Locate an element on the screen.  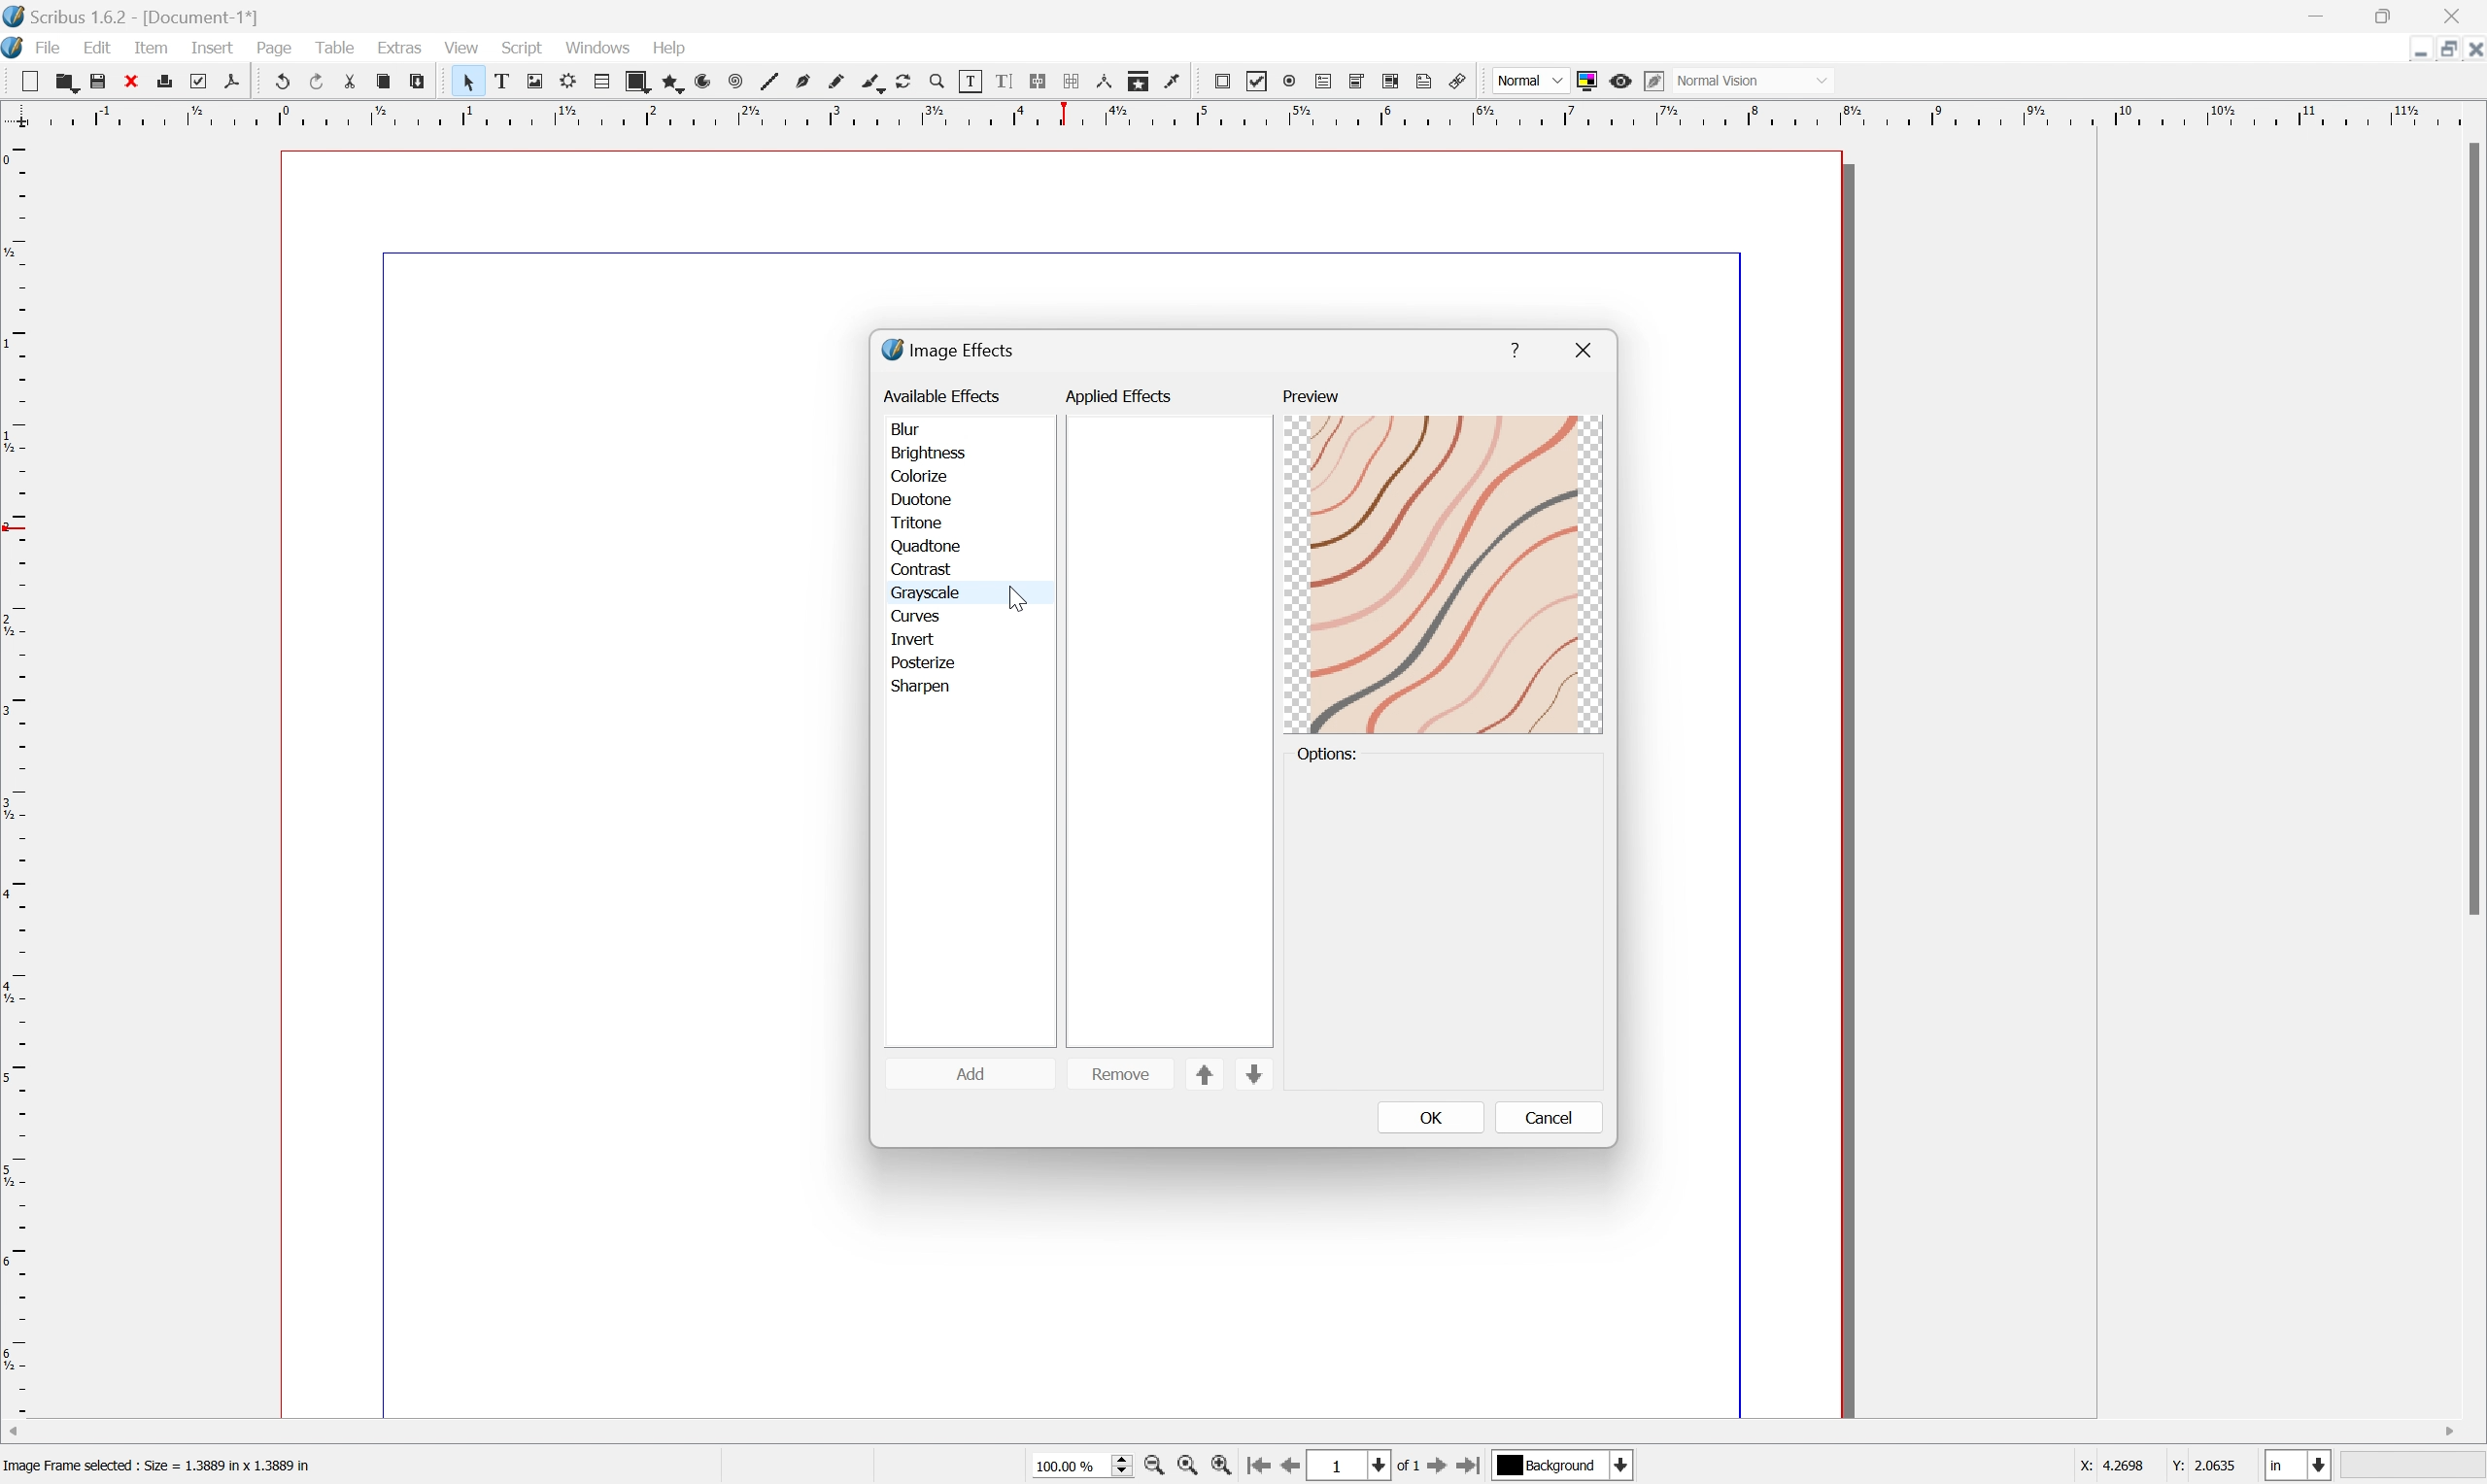
options: is located at coordinates (1331, 755).